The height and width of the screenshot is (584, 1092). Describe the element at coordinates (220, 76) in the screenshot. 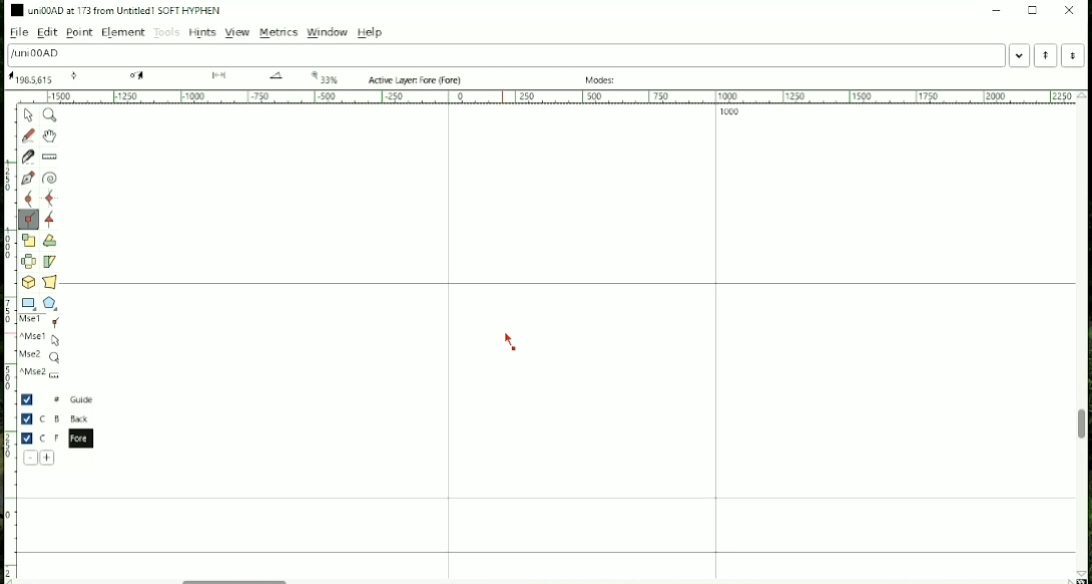

I see `173 Oxad U+00AD "uni00AD" SOFT HYPHEN` at that location.